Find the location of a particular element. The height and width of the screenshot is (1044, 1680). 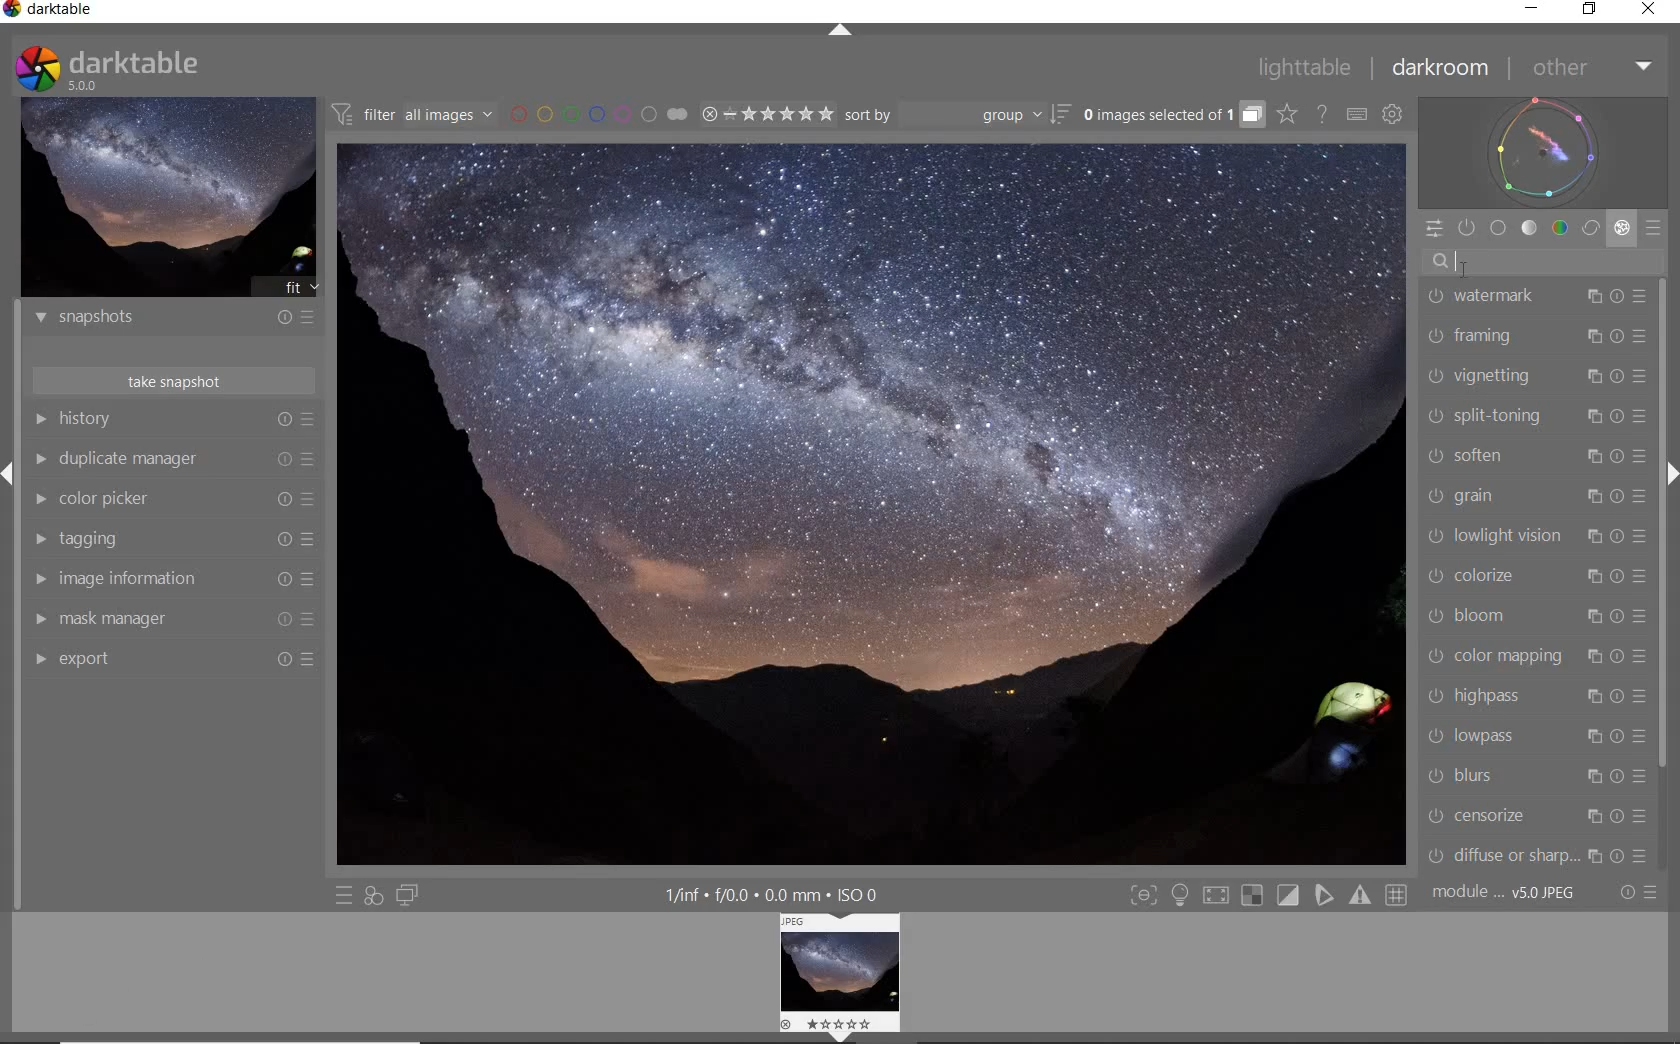

reset parameters is located at coordinates (1617, 414).